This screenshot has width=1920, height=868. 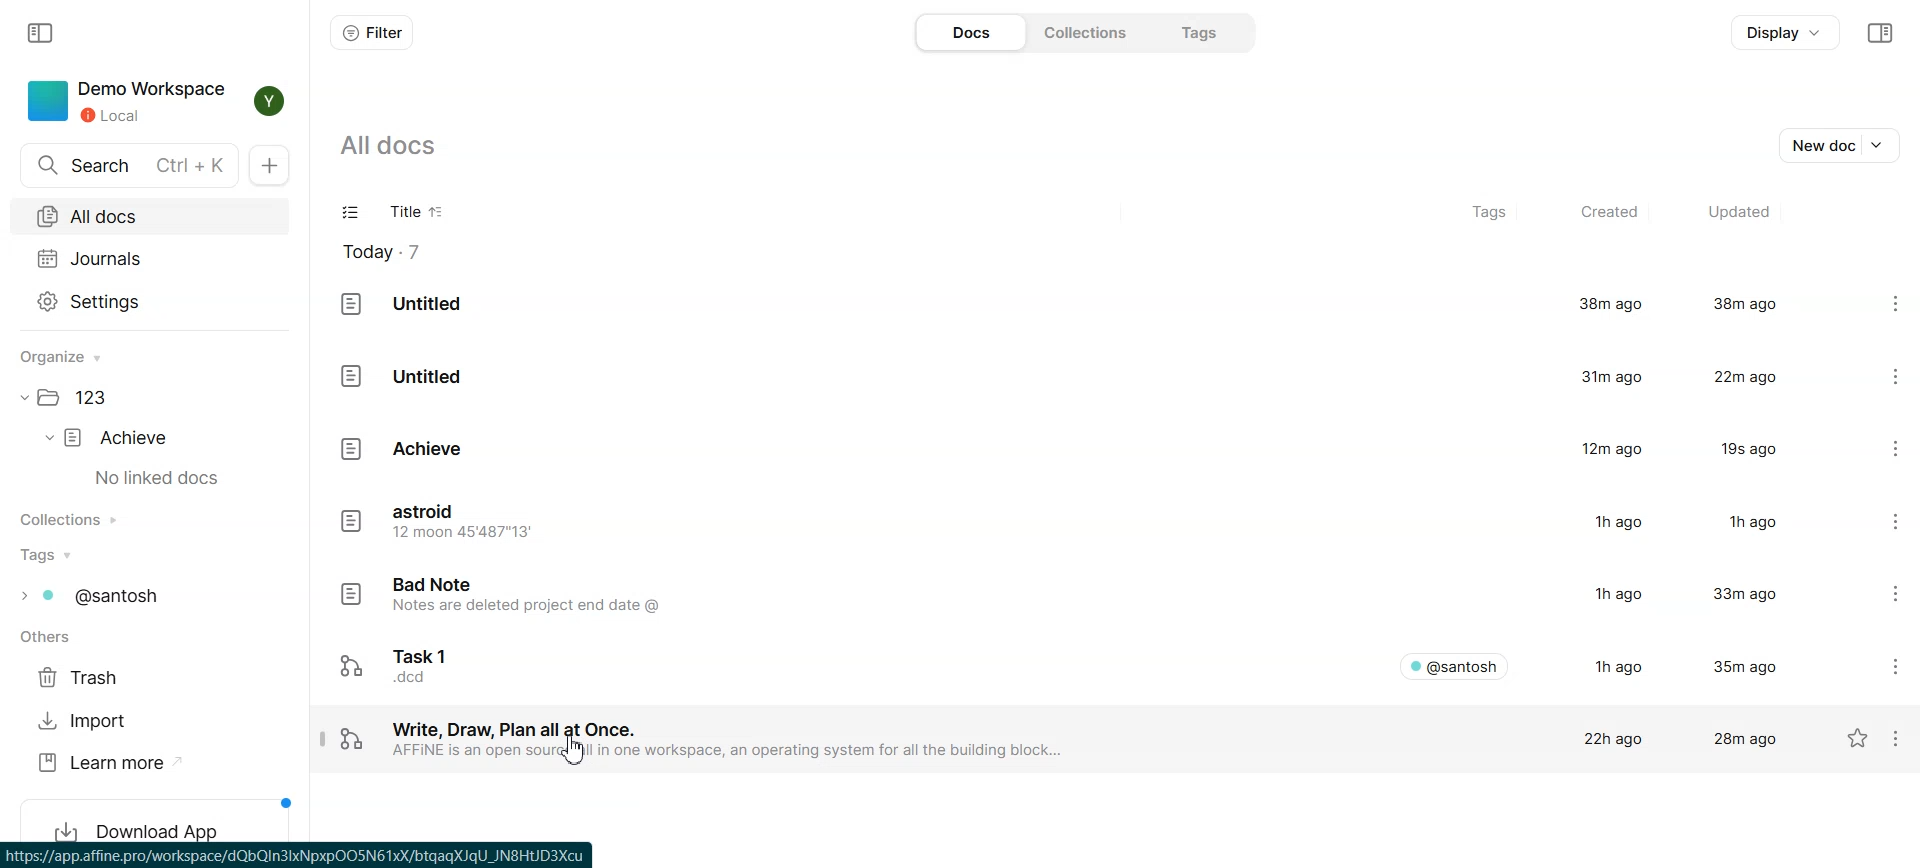 I want to click on New doc, so click(x=274, y=166).